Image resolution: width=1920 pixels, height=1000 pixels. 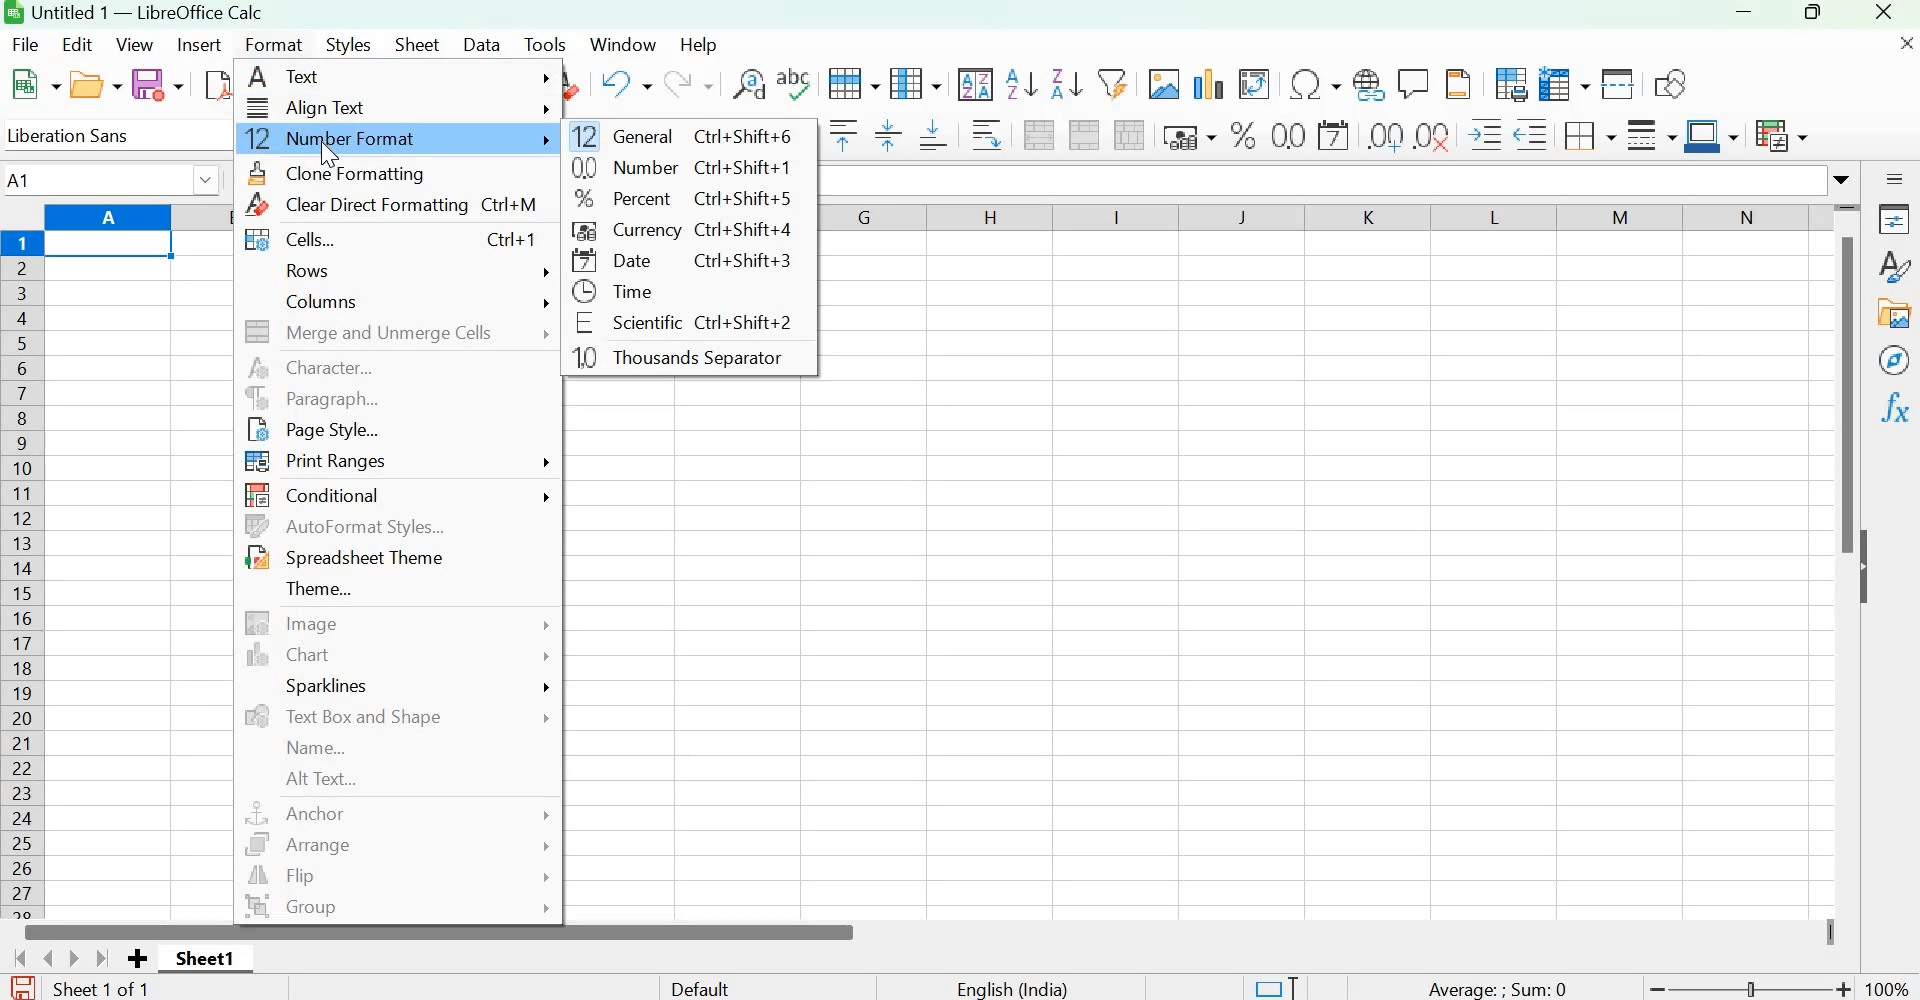 What do you see at coordinates (1869, 568) in the screenshot?
I see `Hide` at bounding box center [1869, 568].